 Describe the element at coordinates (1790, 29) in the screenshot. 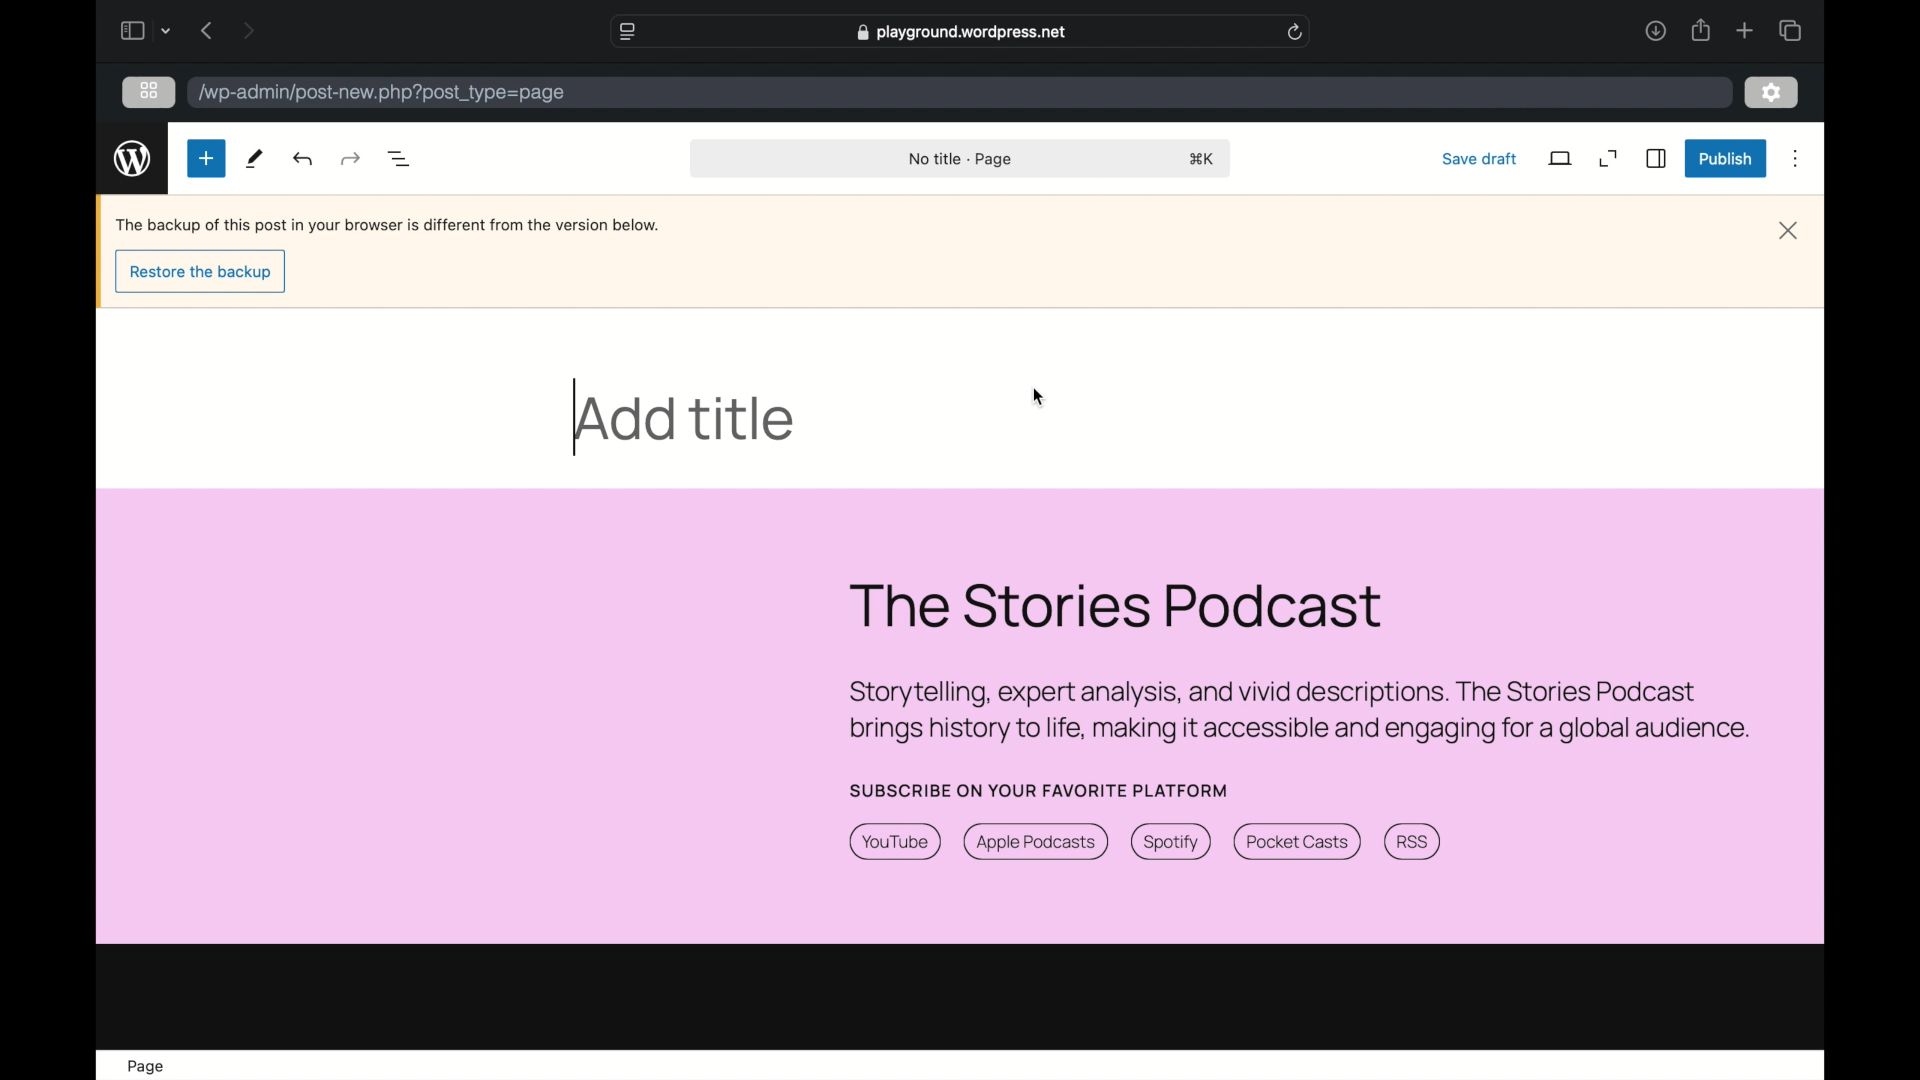

I see `show tab overview` at that location.